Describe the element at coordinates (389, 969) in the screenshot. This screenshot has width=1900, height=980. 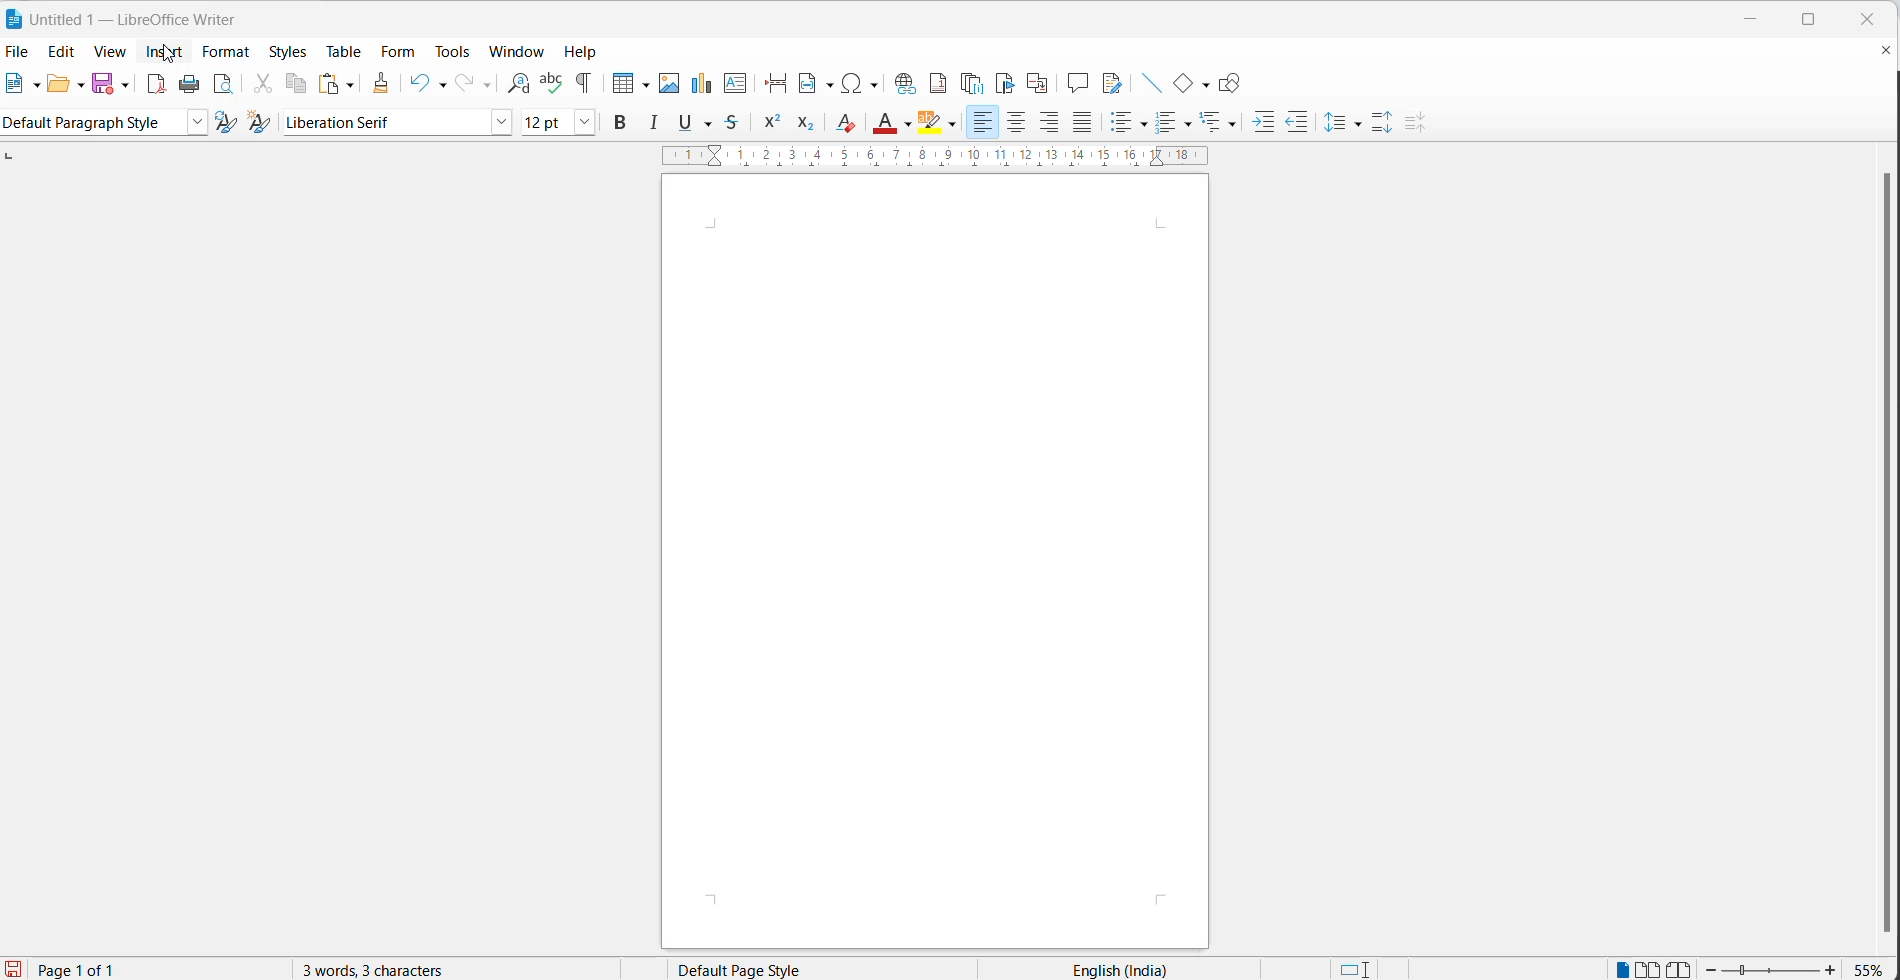
I see `3 words, 3 characters ` at that location.